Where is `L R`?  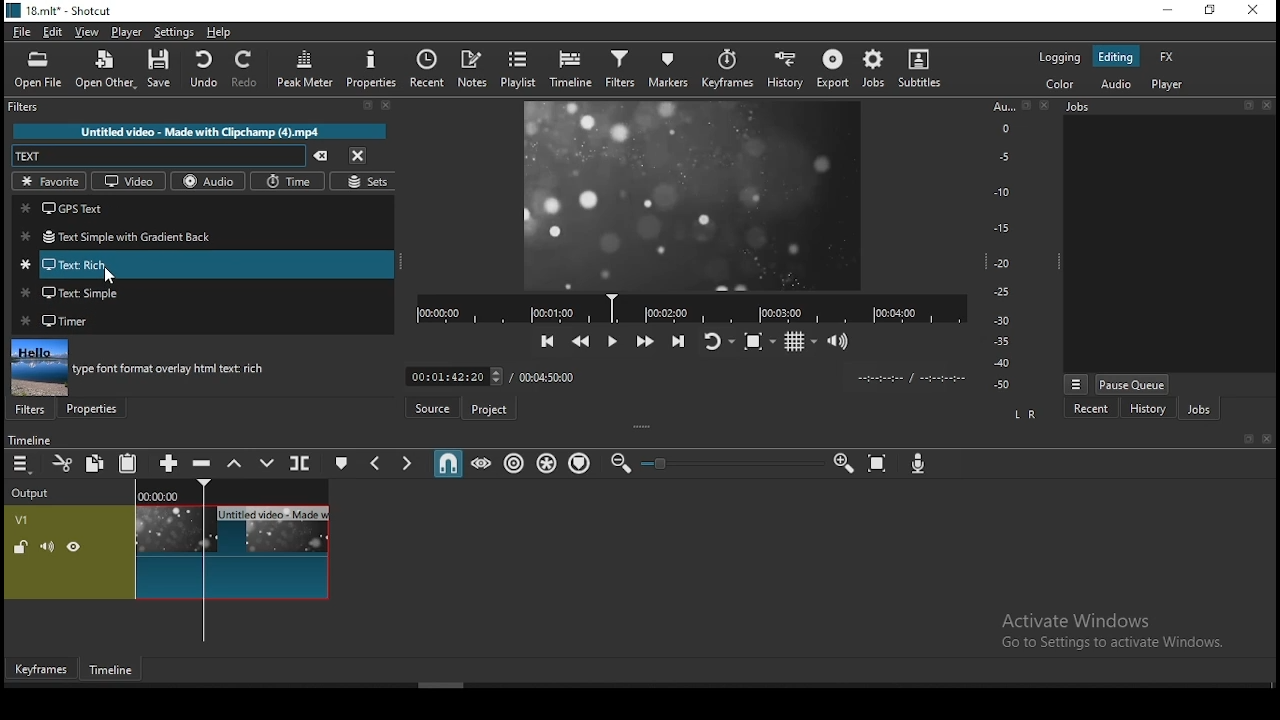 L R is located at coordinates (1026, 415).